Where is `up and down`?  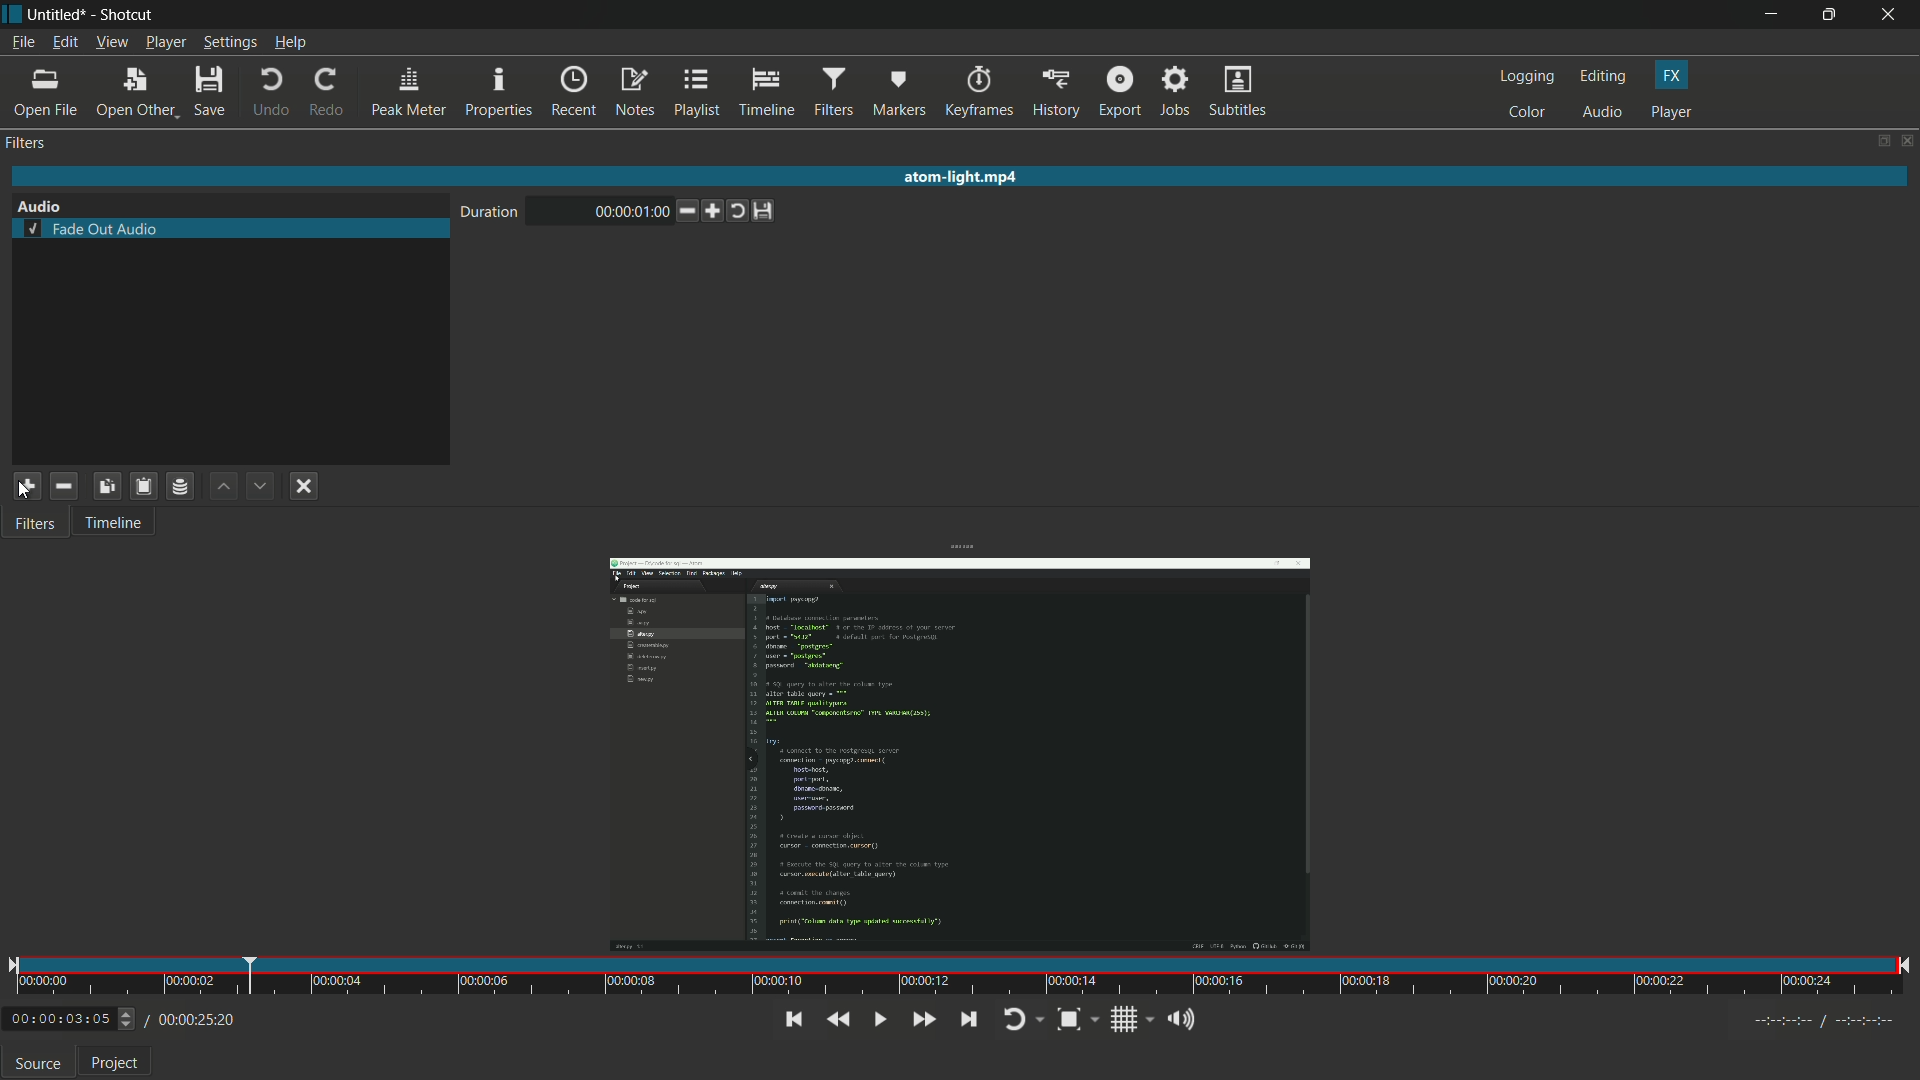
up and down is located at coordinates (129, 1019).